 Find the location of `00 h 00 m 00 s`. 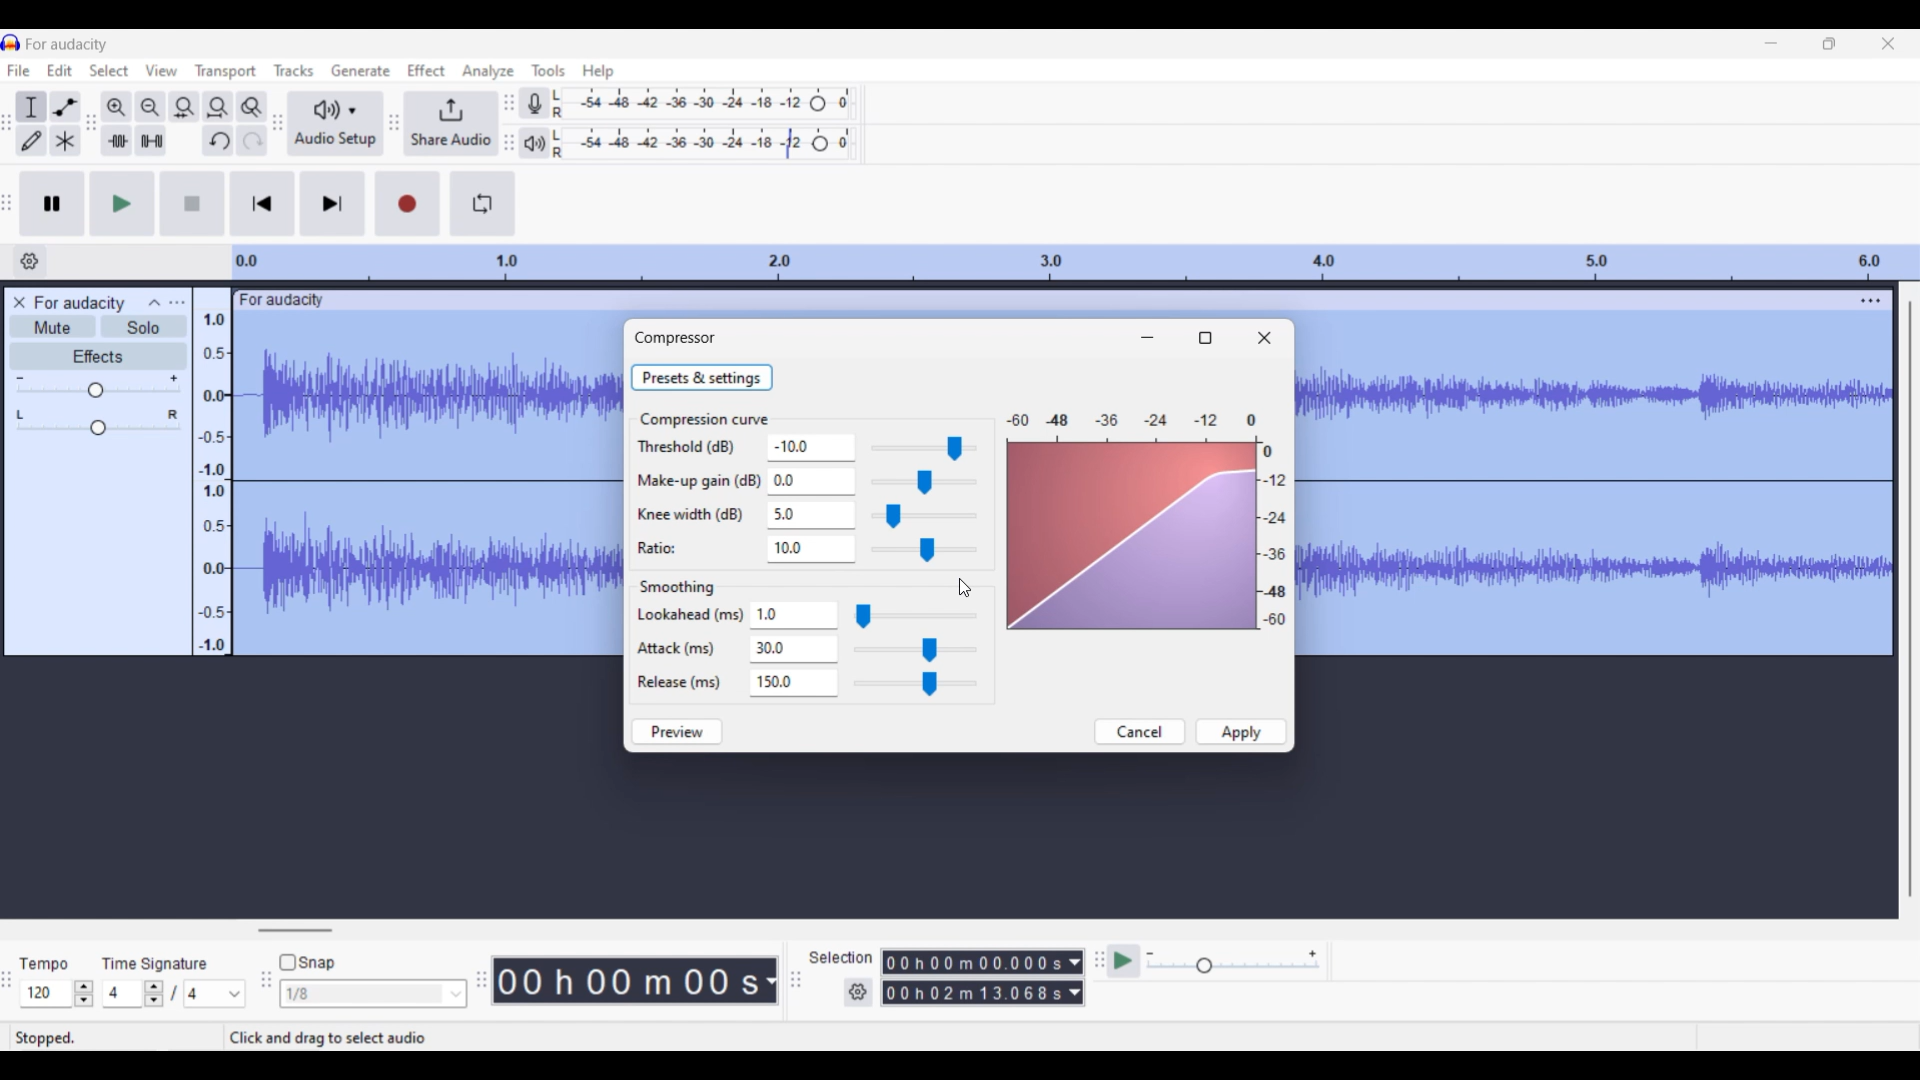

00 h 00 m 00 s is located at coordinates (626, 980).